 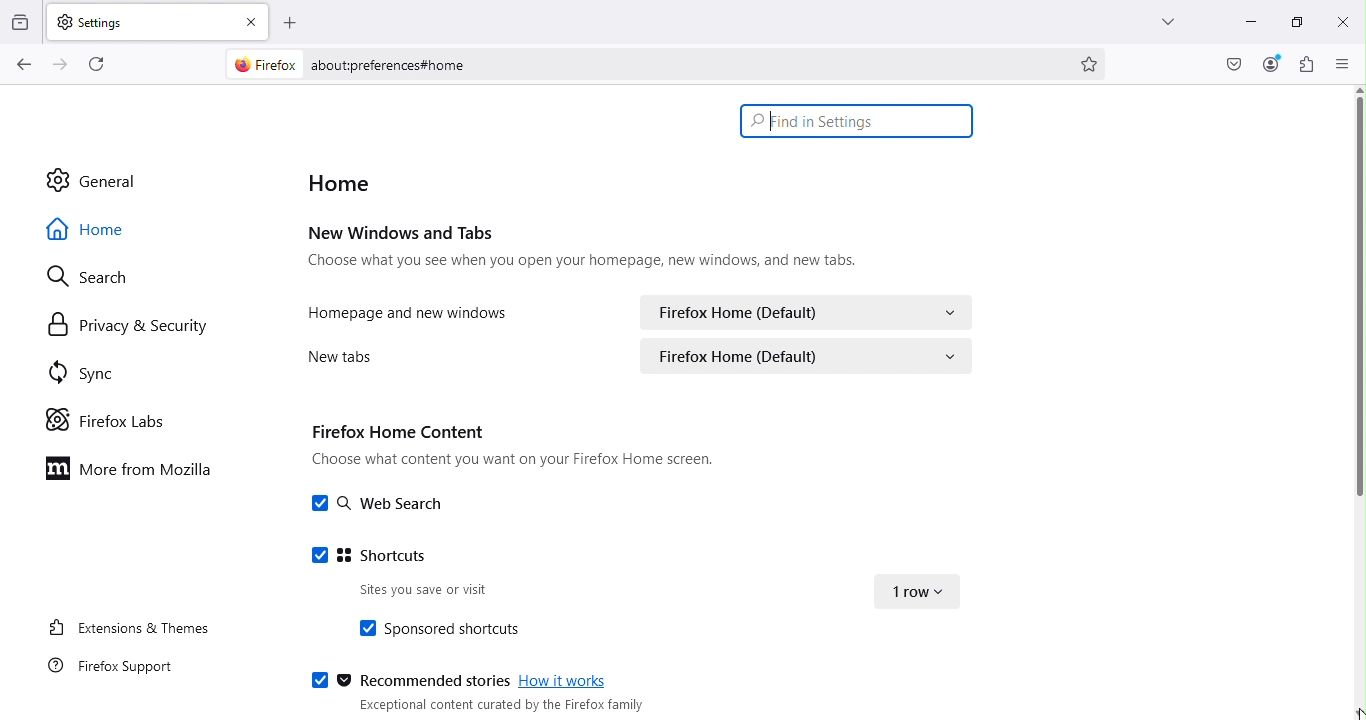 What do you see at coordinates (120, 667) in the screenshot?
I see `Firefox support` at bounding box center [120, 667].